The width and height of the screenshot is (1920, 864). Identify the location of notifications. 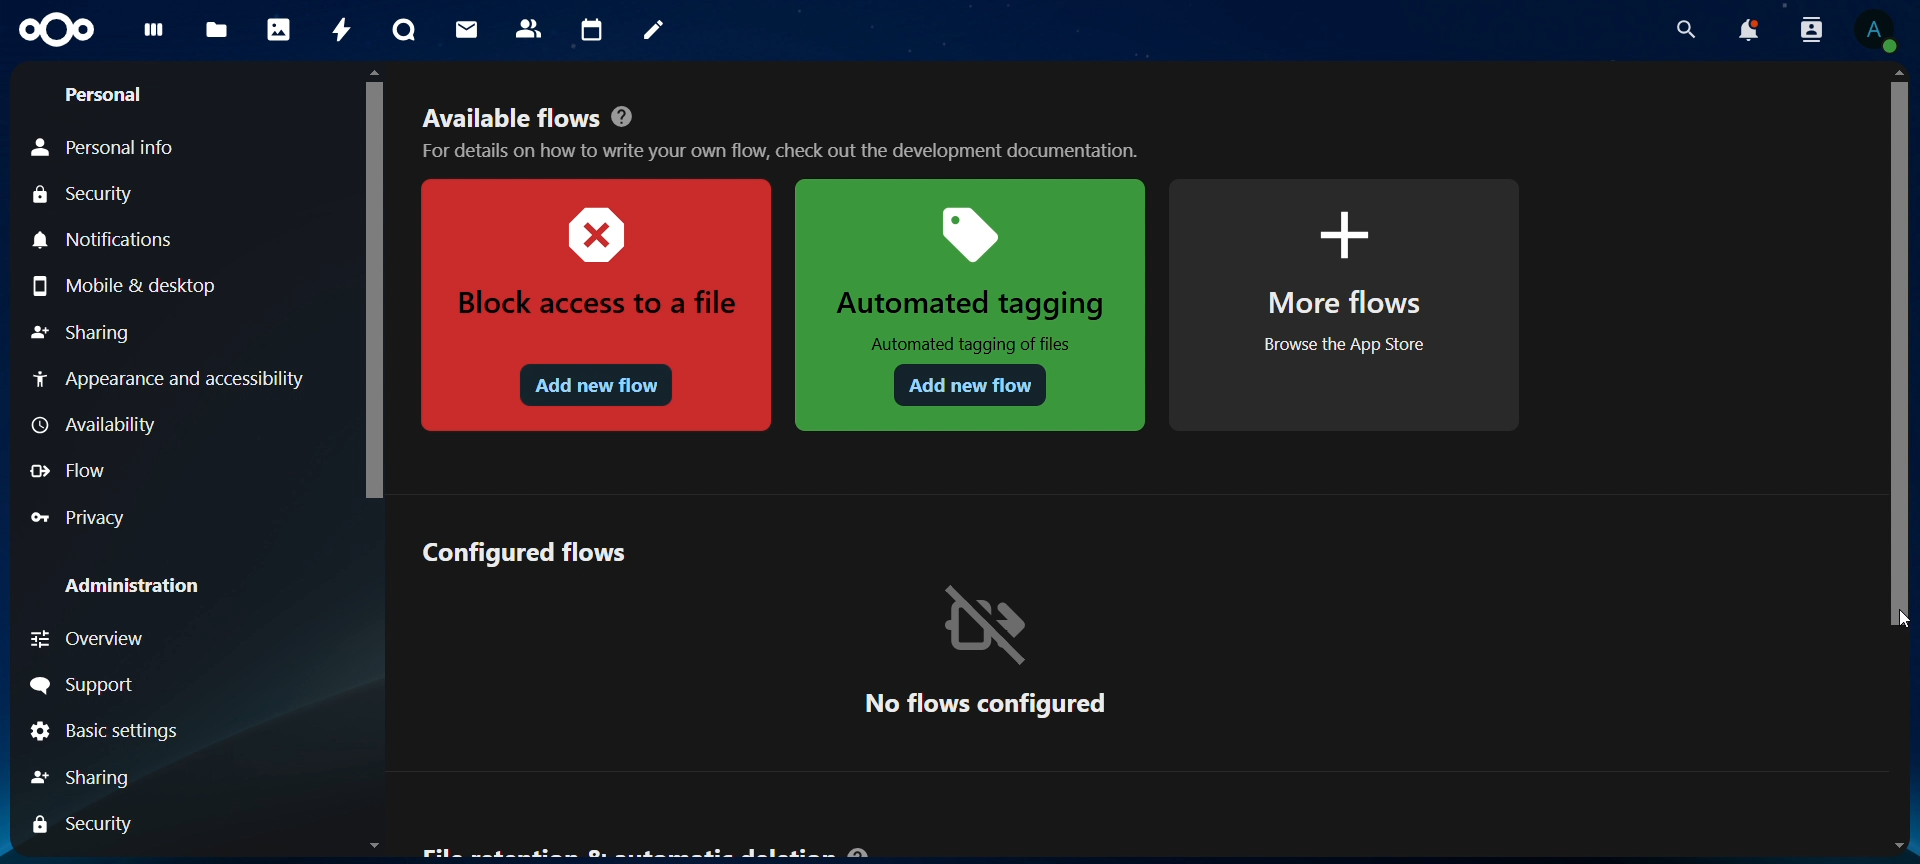
(109, 241).